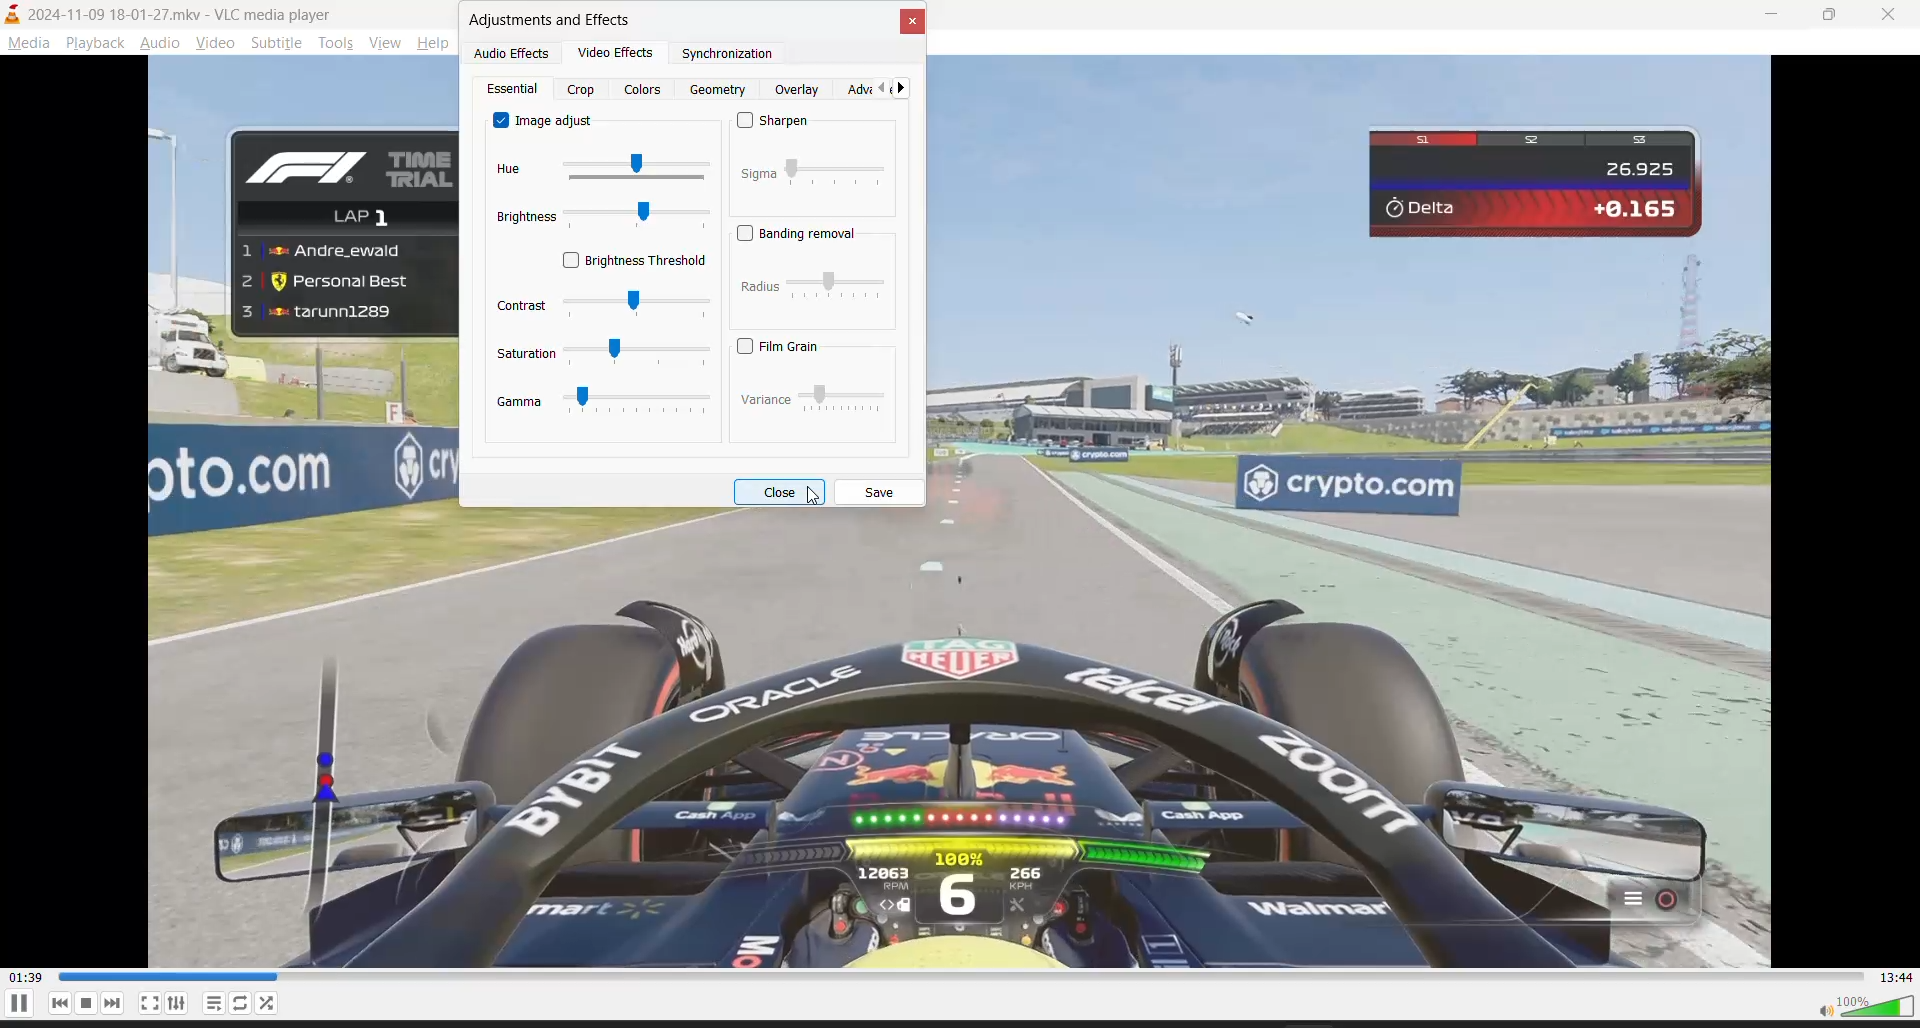 This screenshot has height=1028, width=1920. I want to click on fullscreen, so click(149, 1004).